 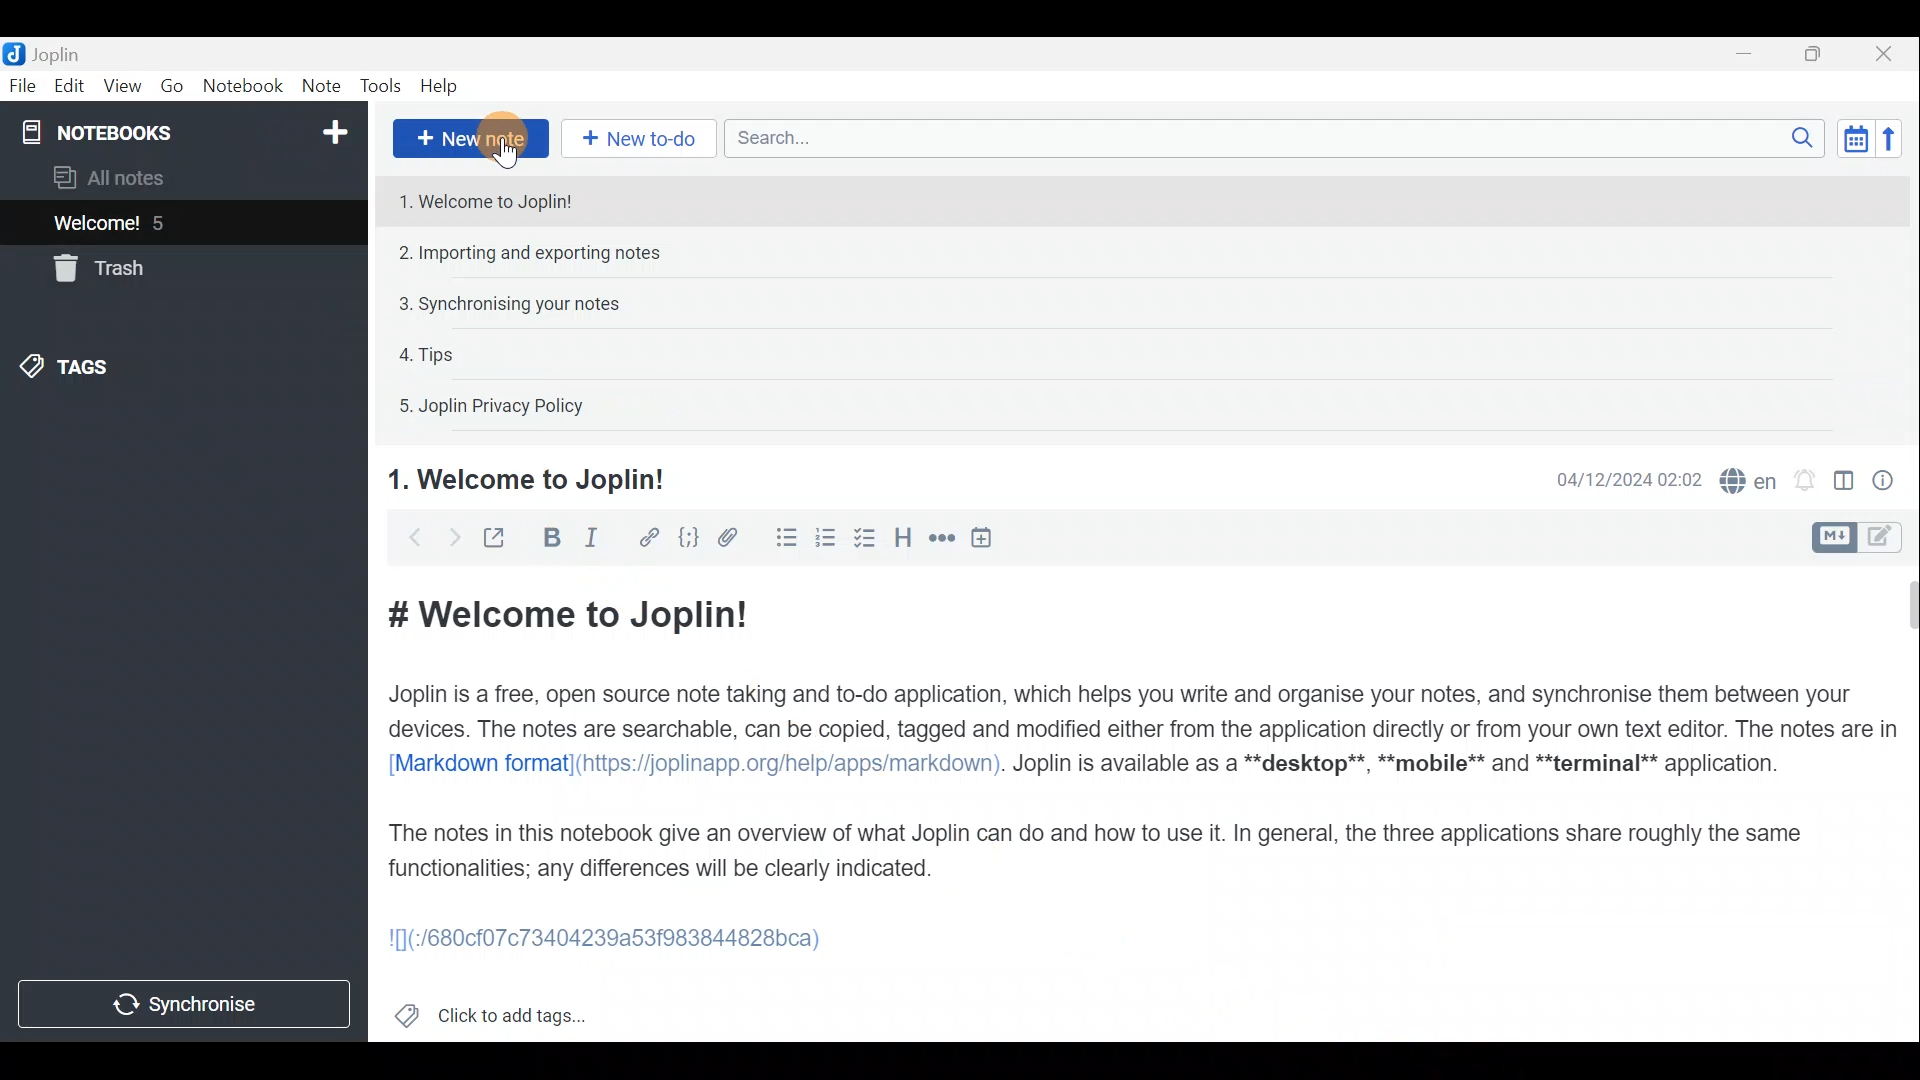 I want to click on 4.Tips, so click(x=430, y=354).